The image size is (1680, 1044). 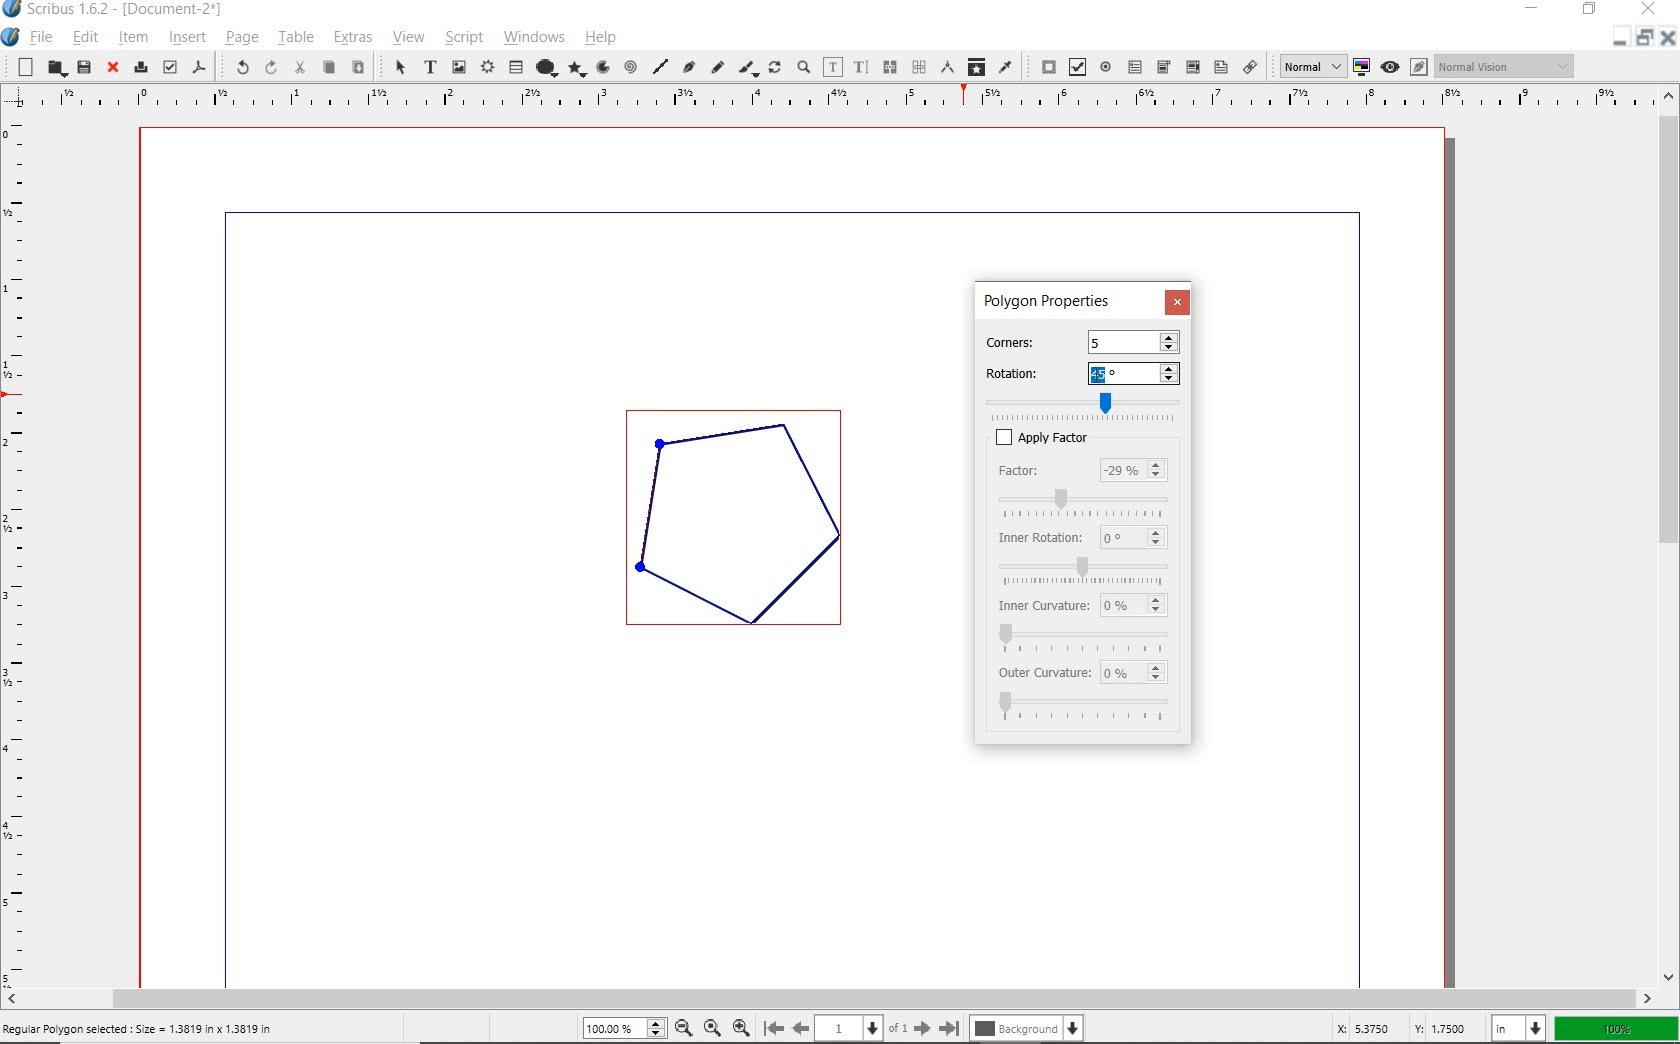 I want to click on restore, so click(x=1591, y=11).